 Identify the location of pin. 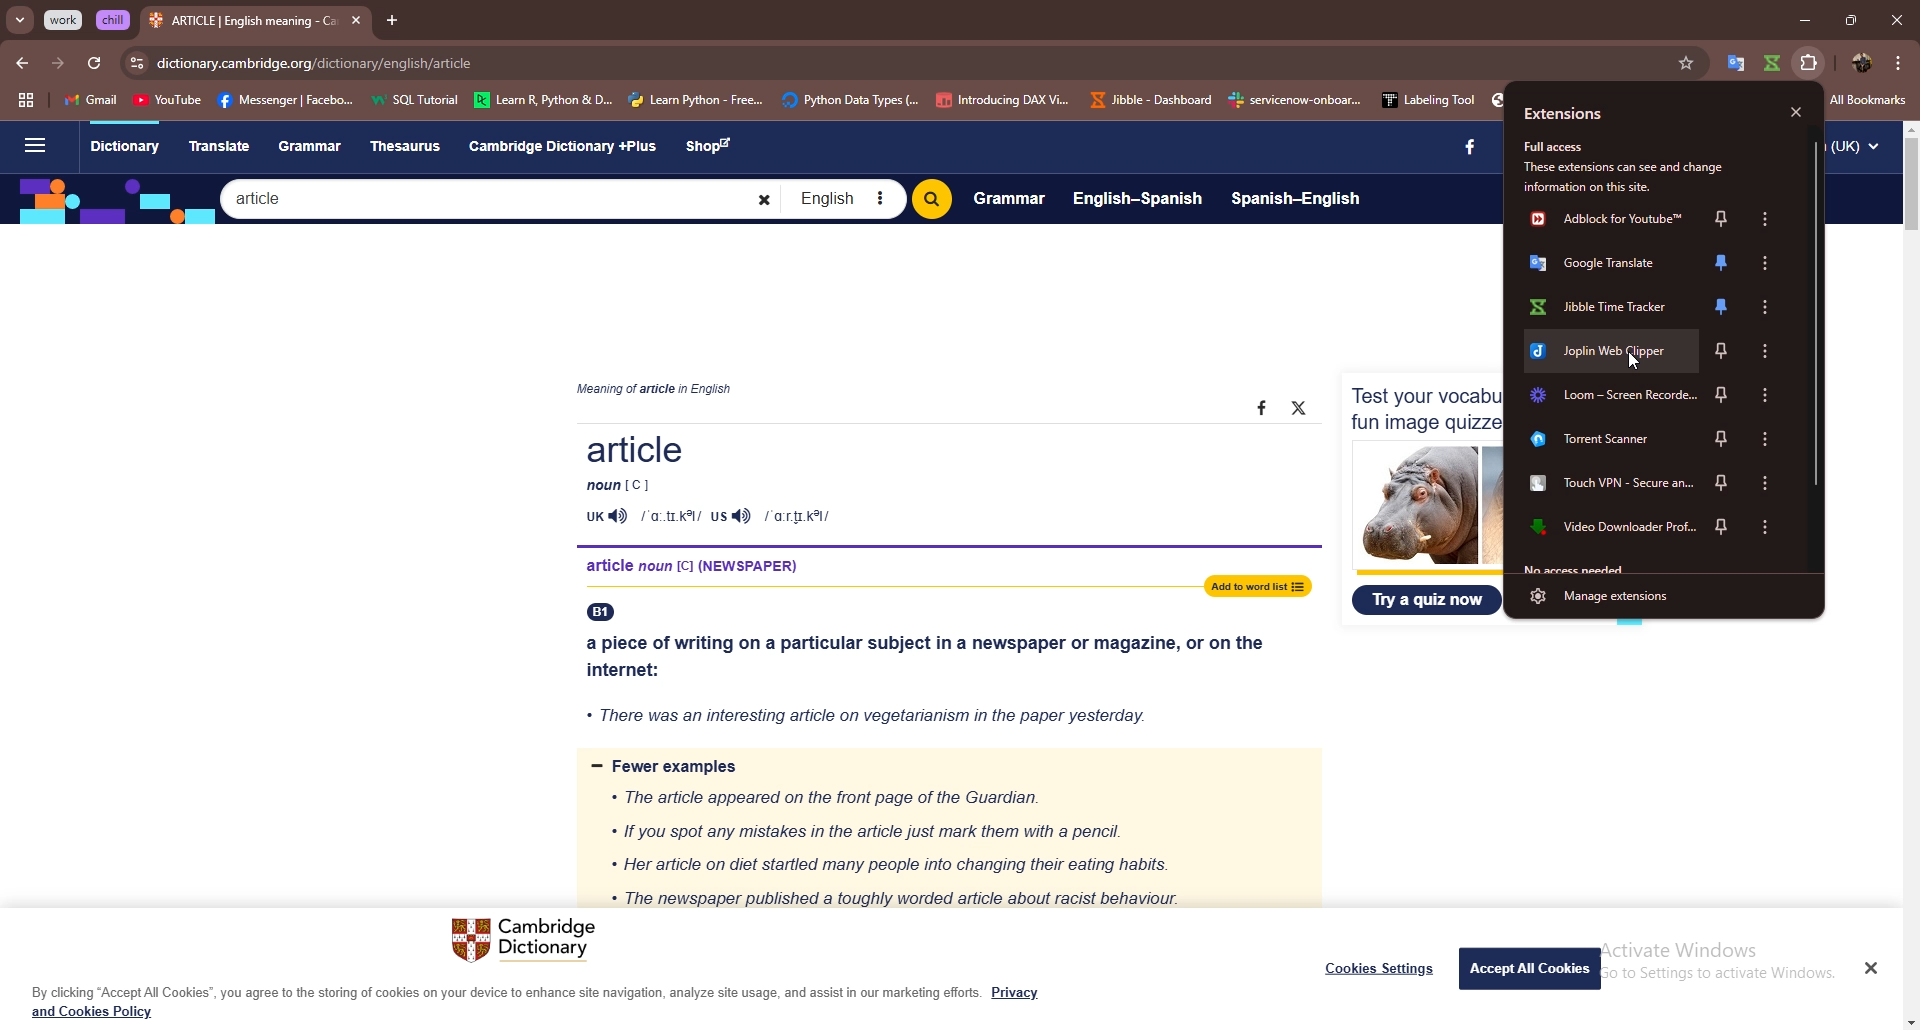
(1725, 529).